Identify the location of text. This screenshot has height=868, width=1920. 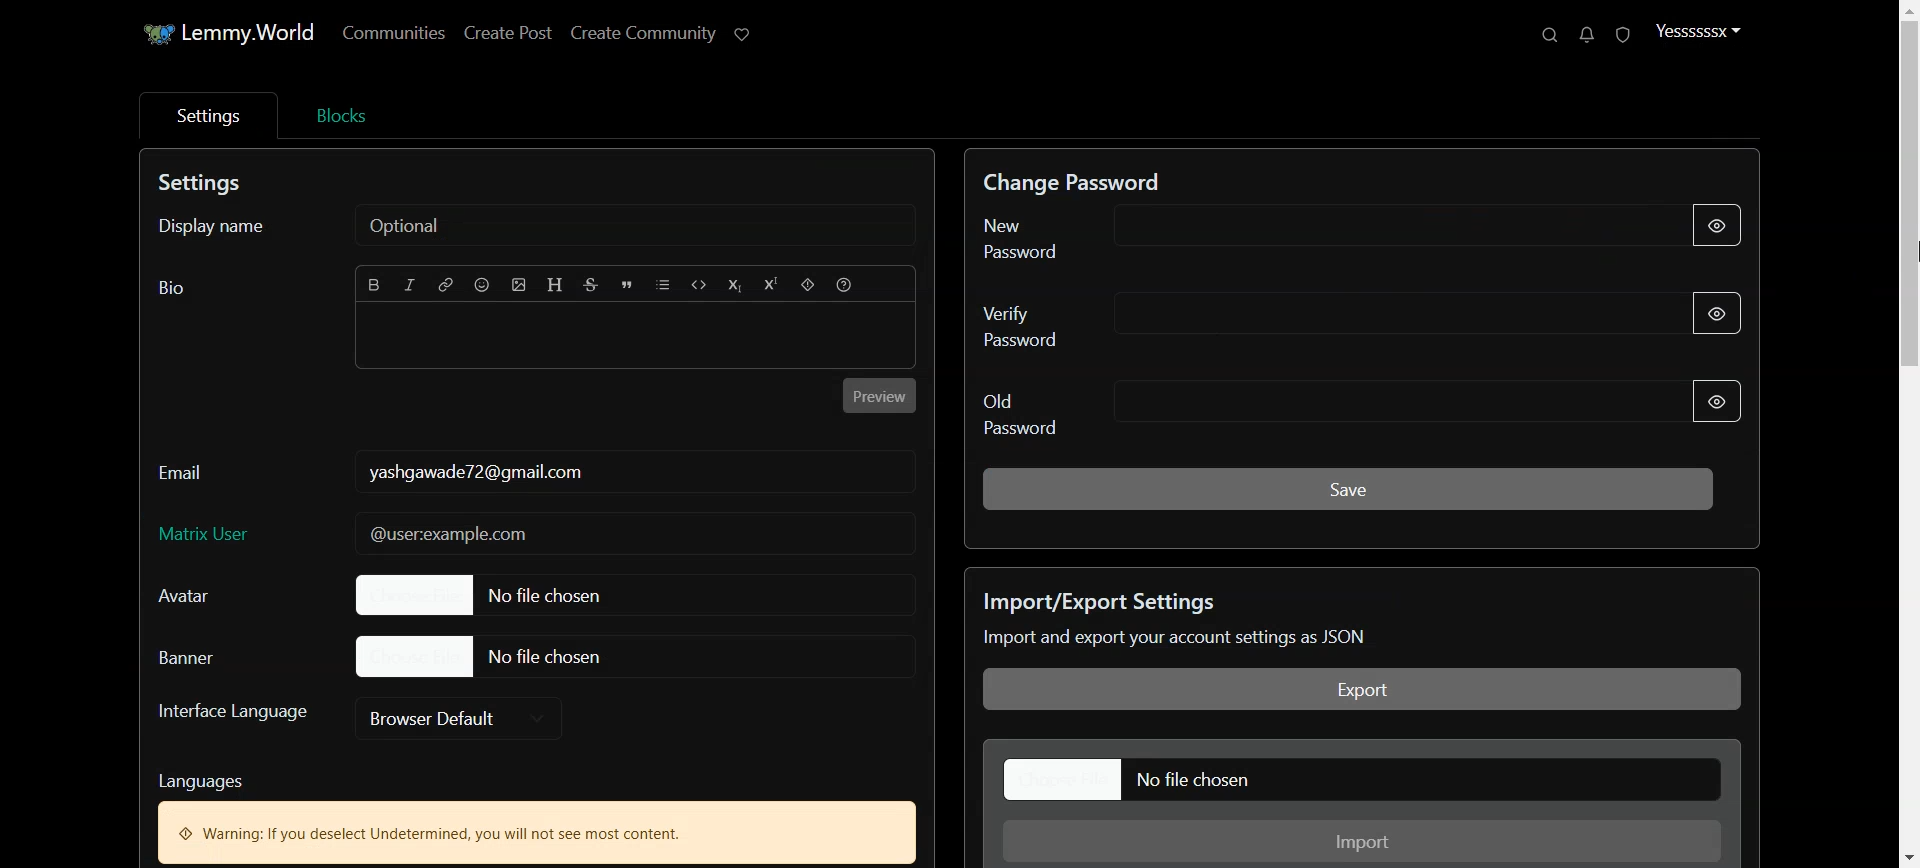
(219, 778).